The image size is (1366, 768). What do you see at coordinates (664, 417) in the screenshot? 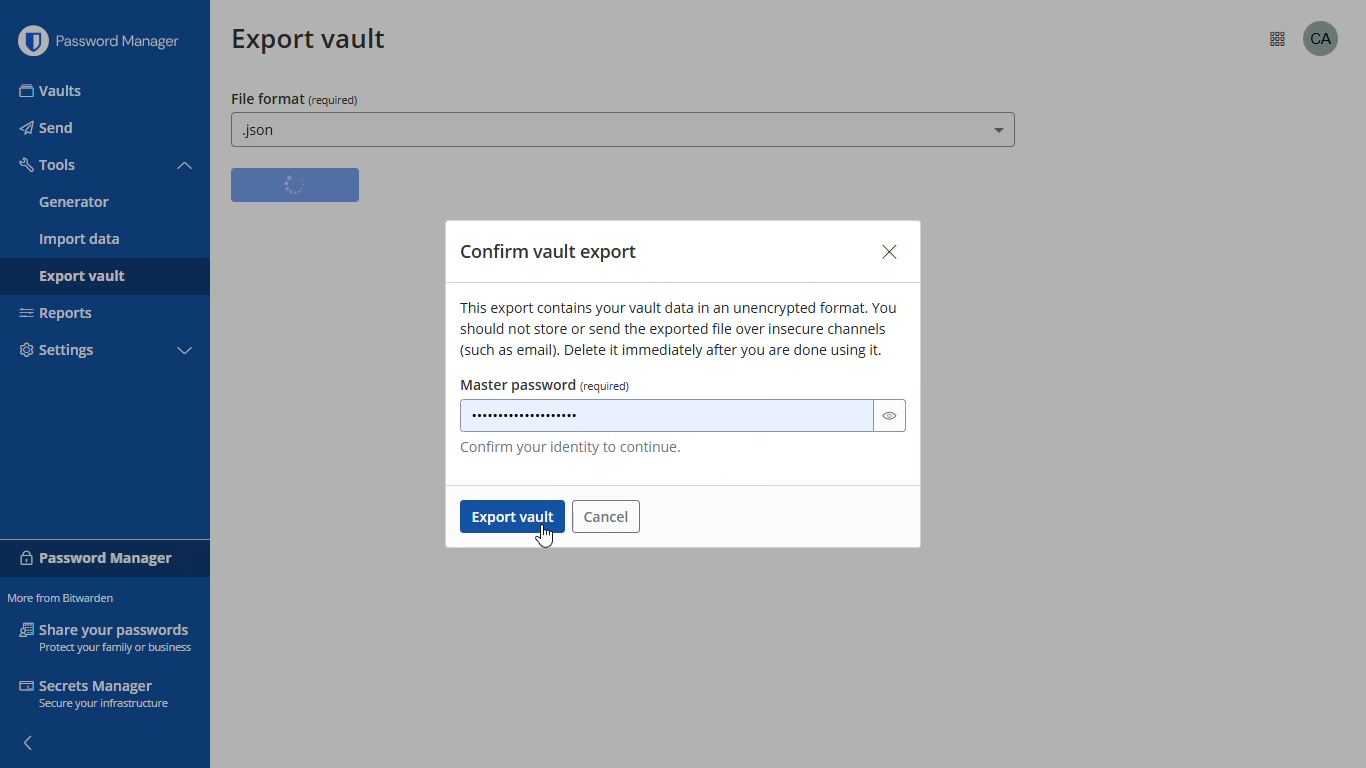
I see `master password` at bounding box center [664, 417].